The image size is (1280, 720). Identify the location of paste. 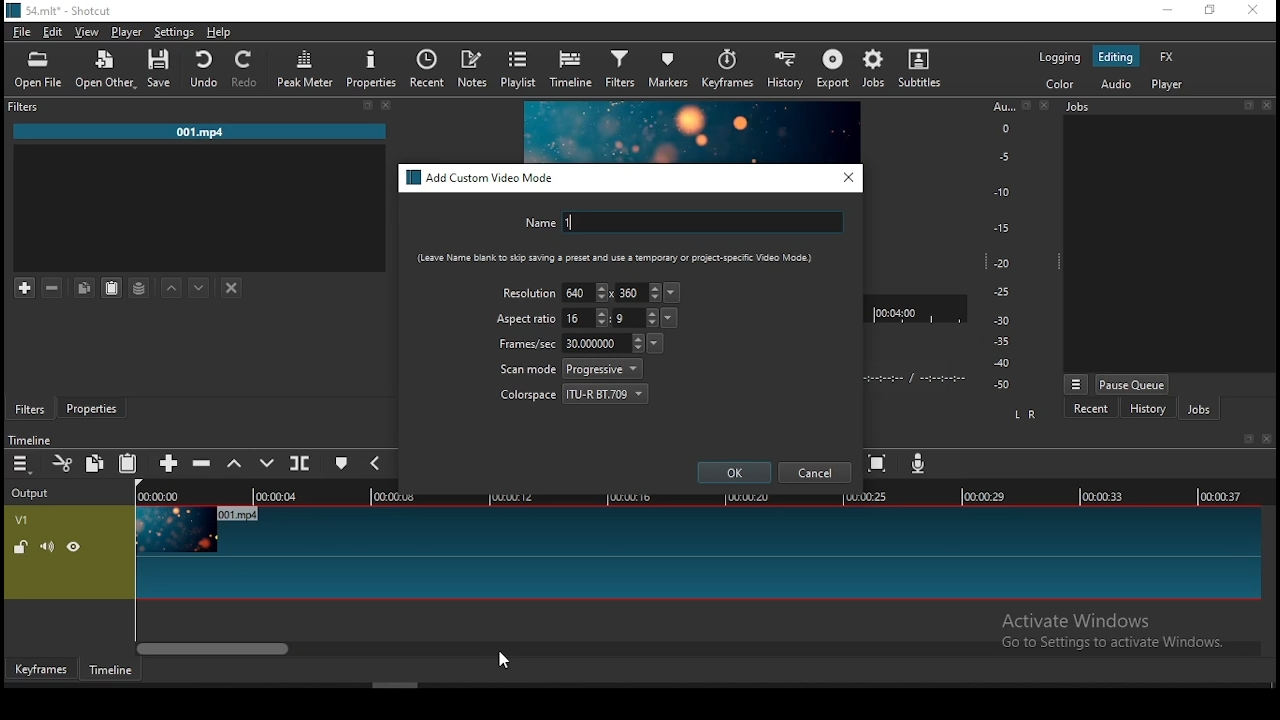
(112, 288).